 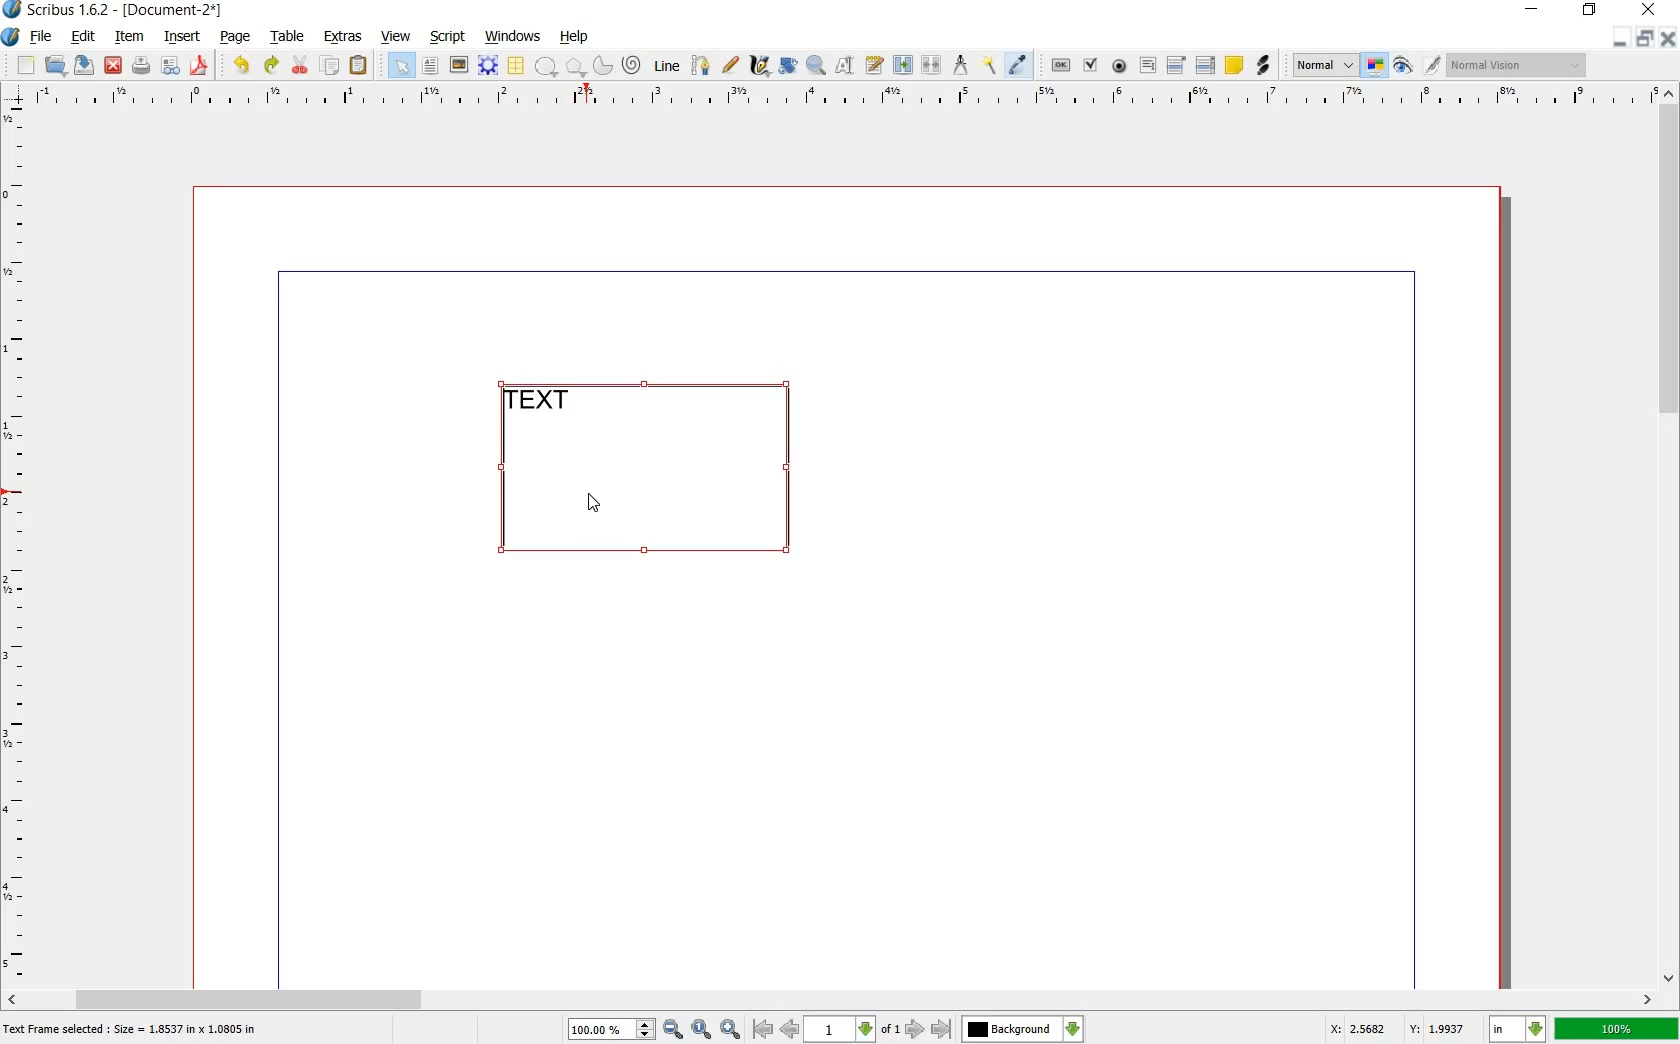 I want to click on open, so click(x=58, y=66).